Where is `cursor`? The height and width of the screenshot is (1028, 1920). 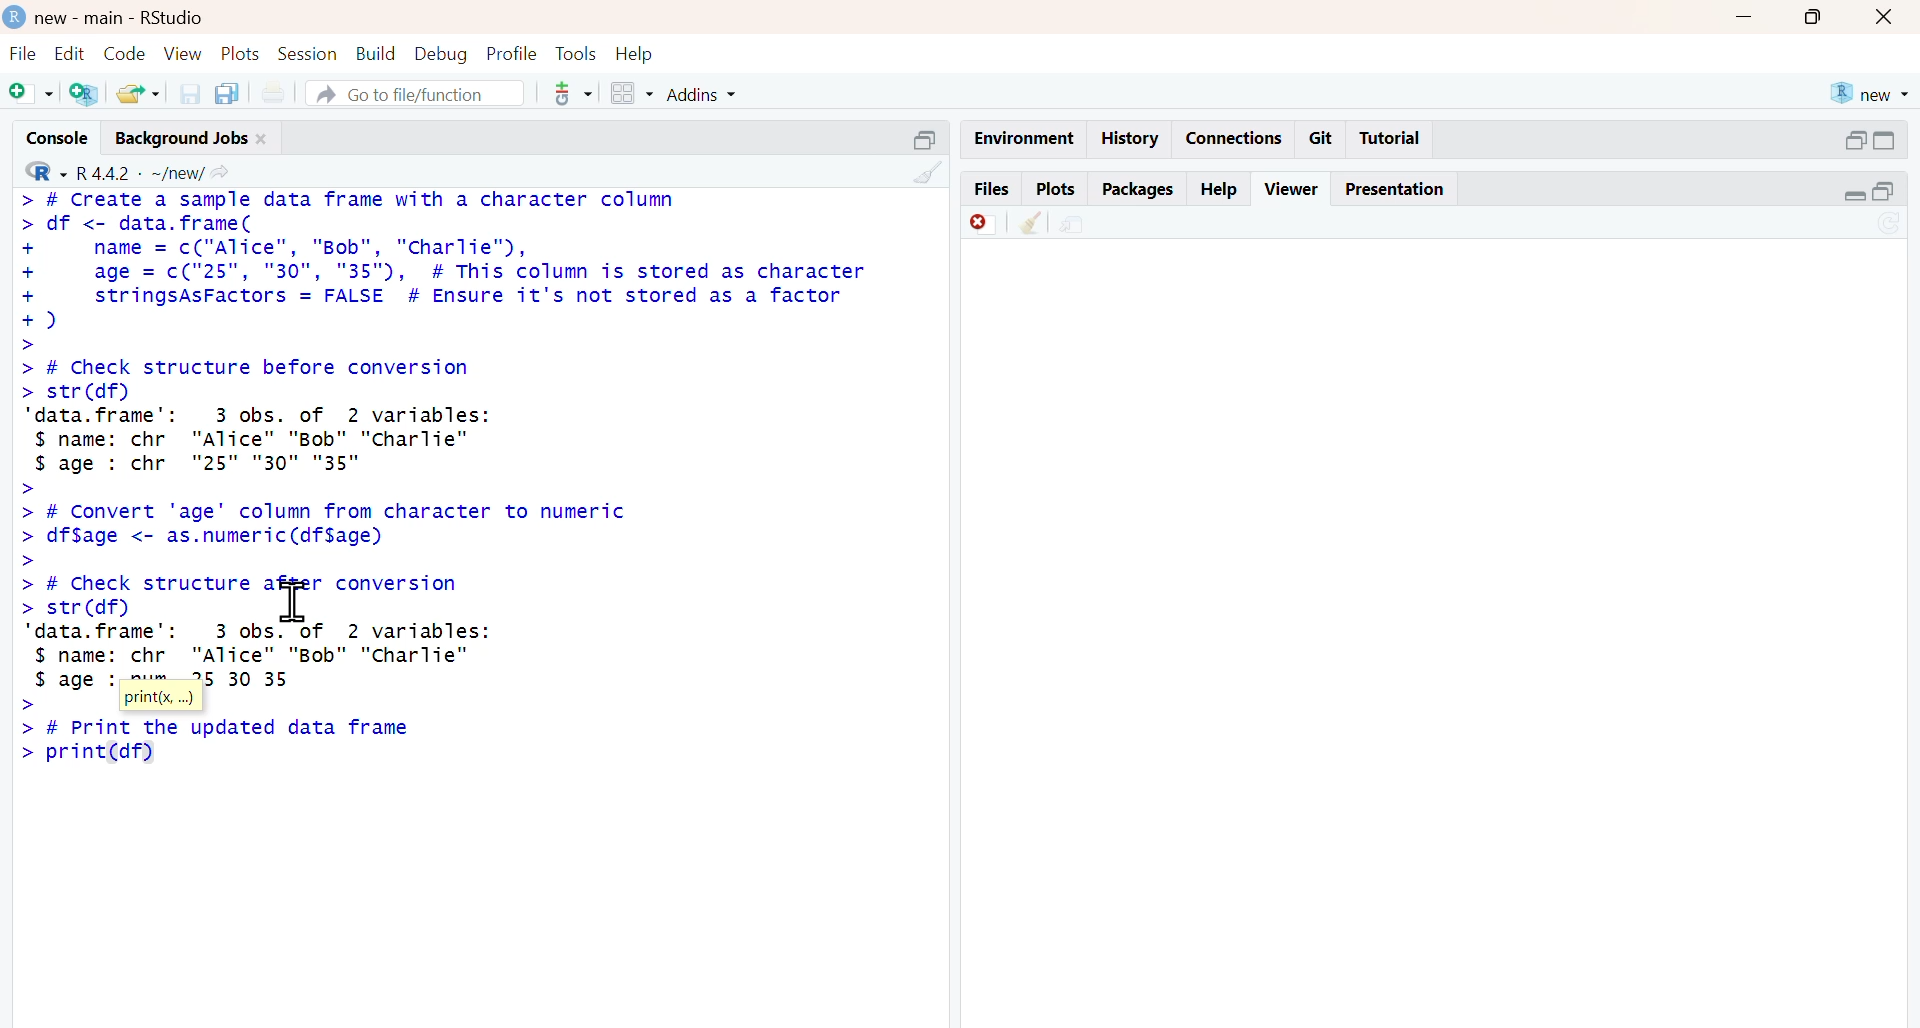 cursor is located at coordinates (296, 601).